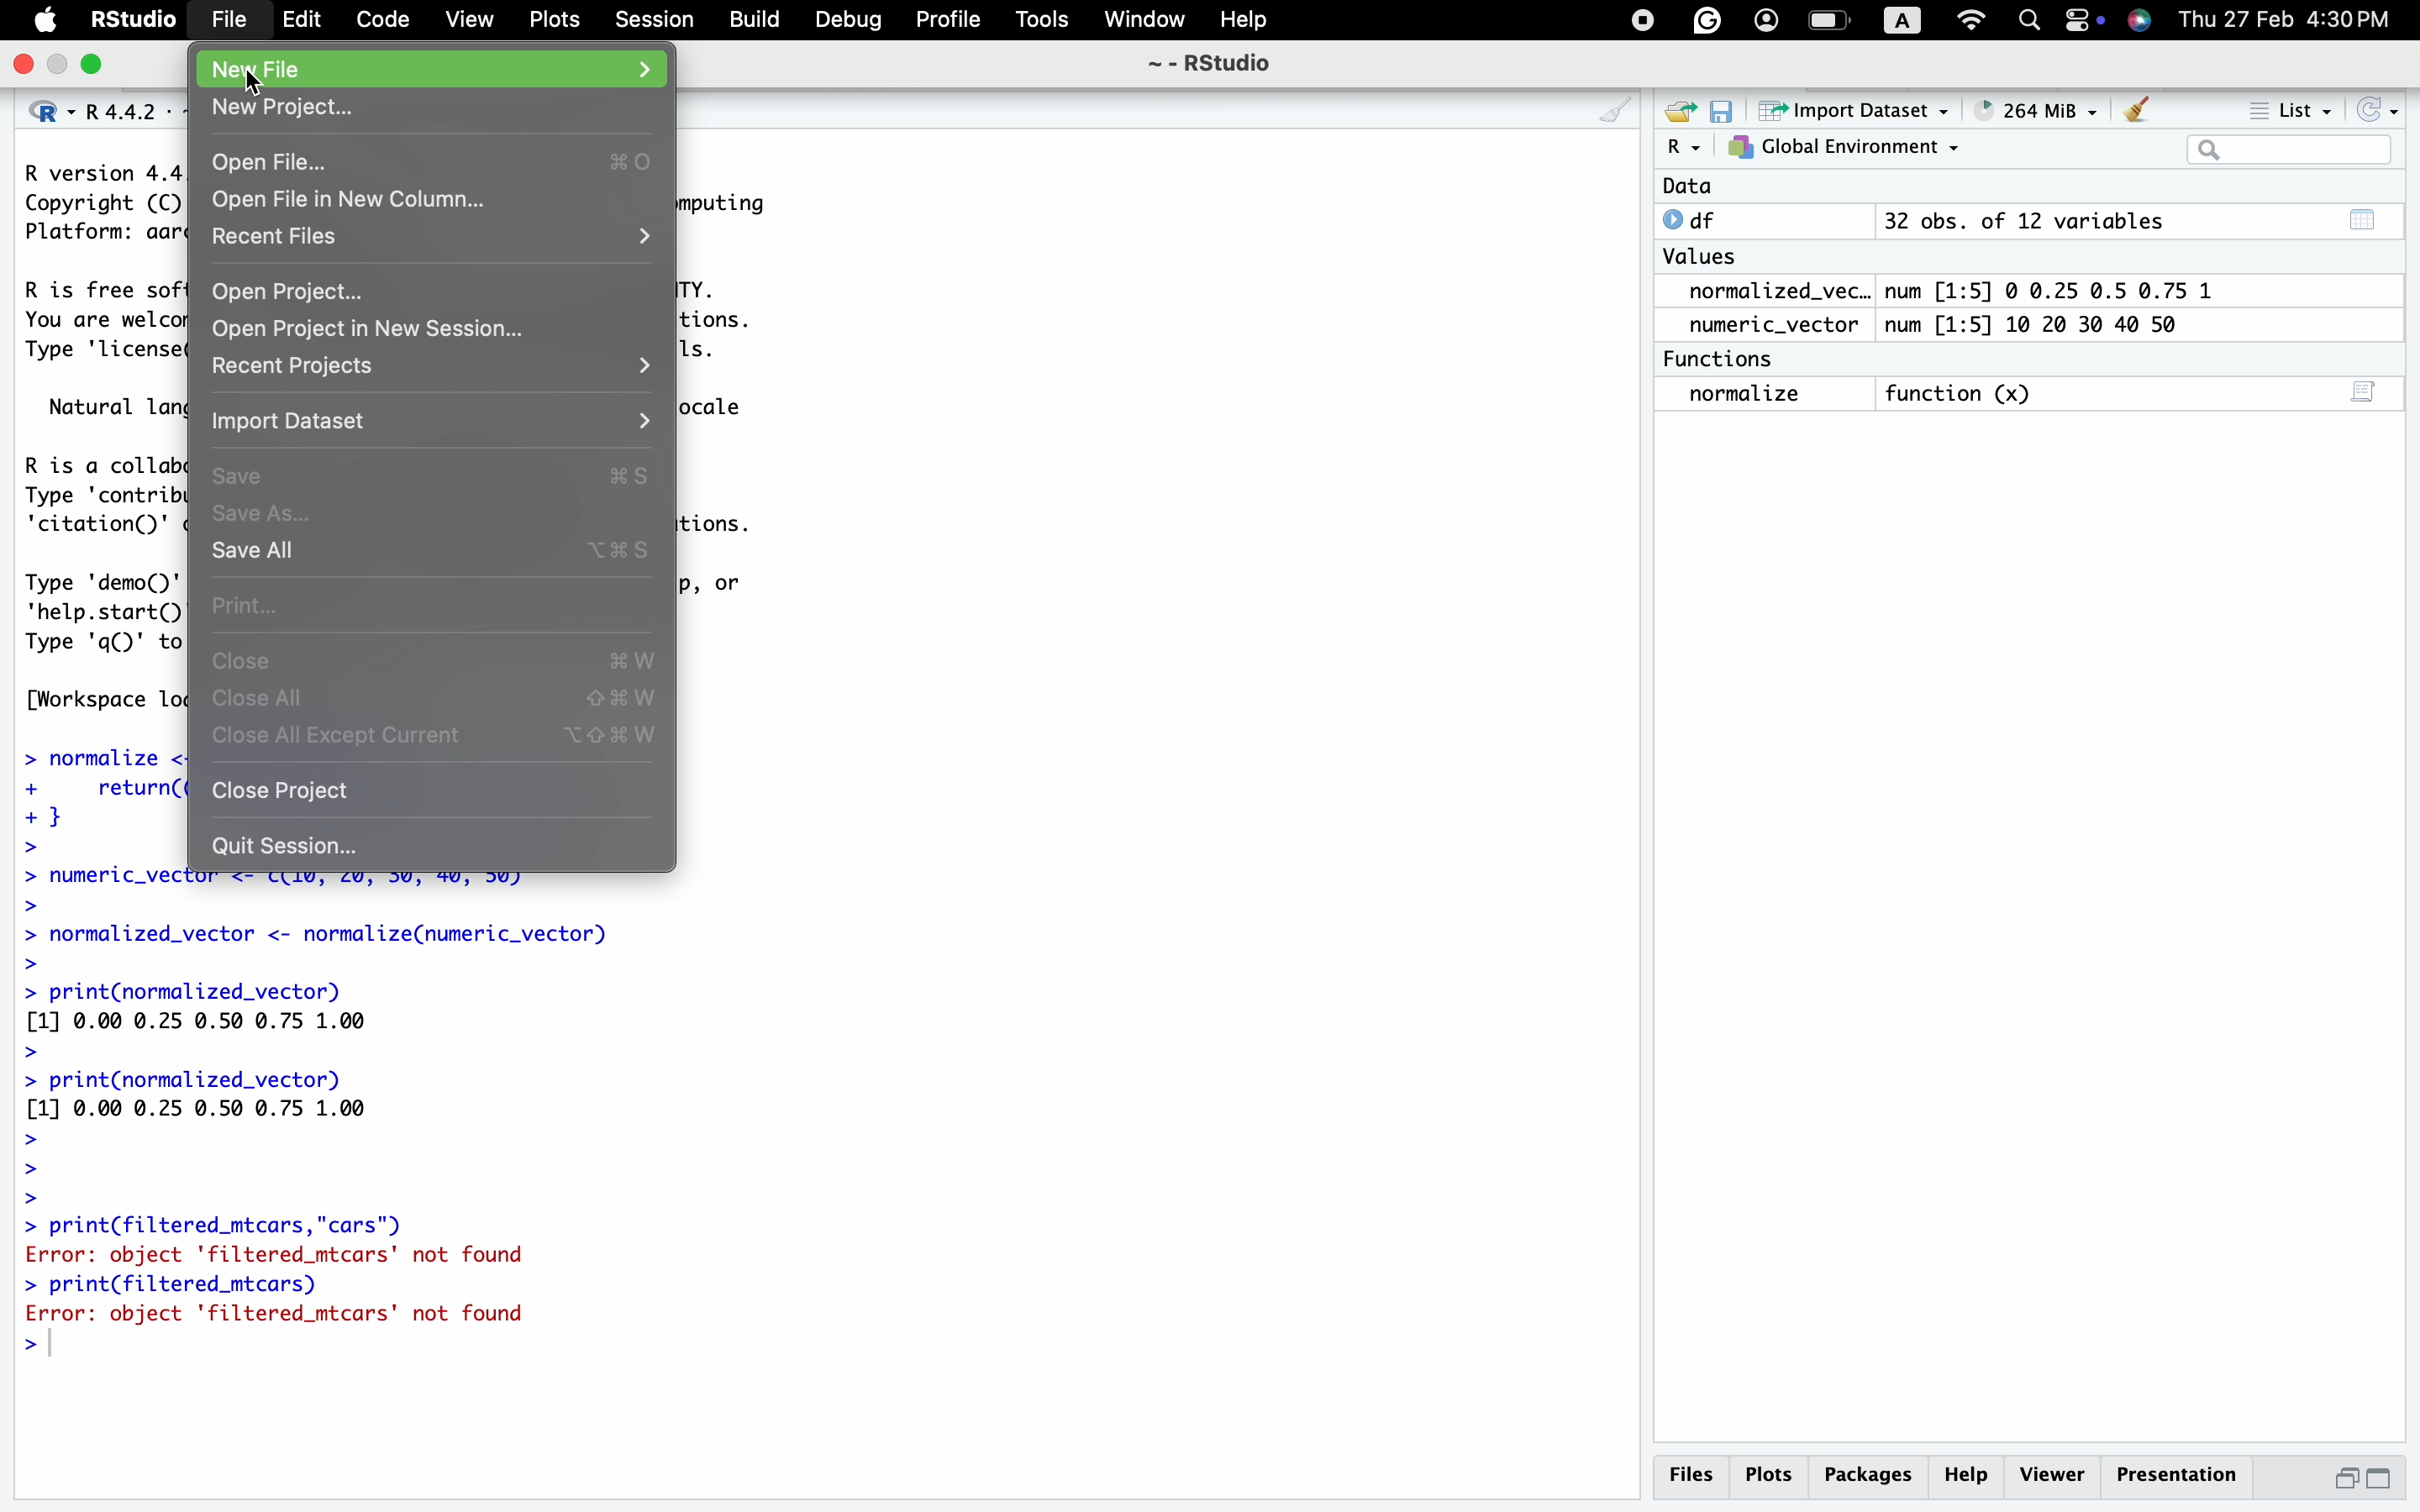 The height and width of the screenshot is (1512, 2420). Describe the element at coordinates (373, 946) in the screenshot. I see `normalized_vector <- normalize(numeric_vector)` at that location.